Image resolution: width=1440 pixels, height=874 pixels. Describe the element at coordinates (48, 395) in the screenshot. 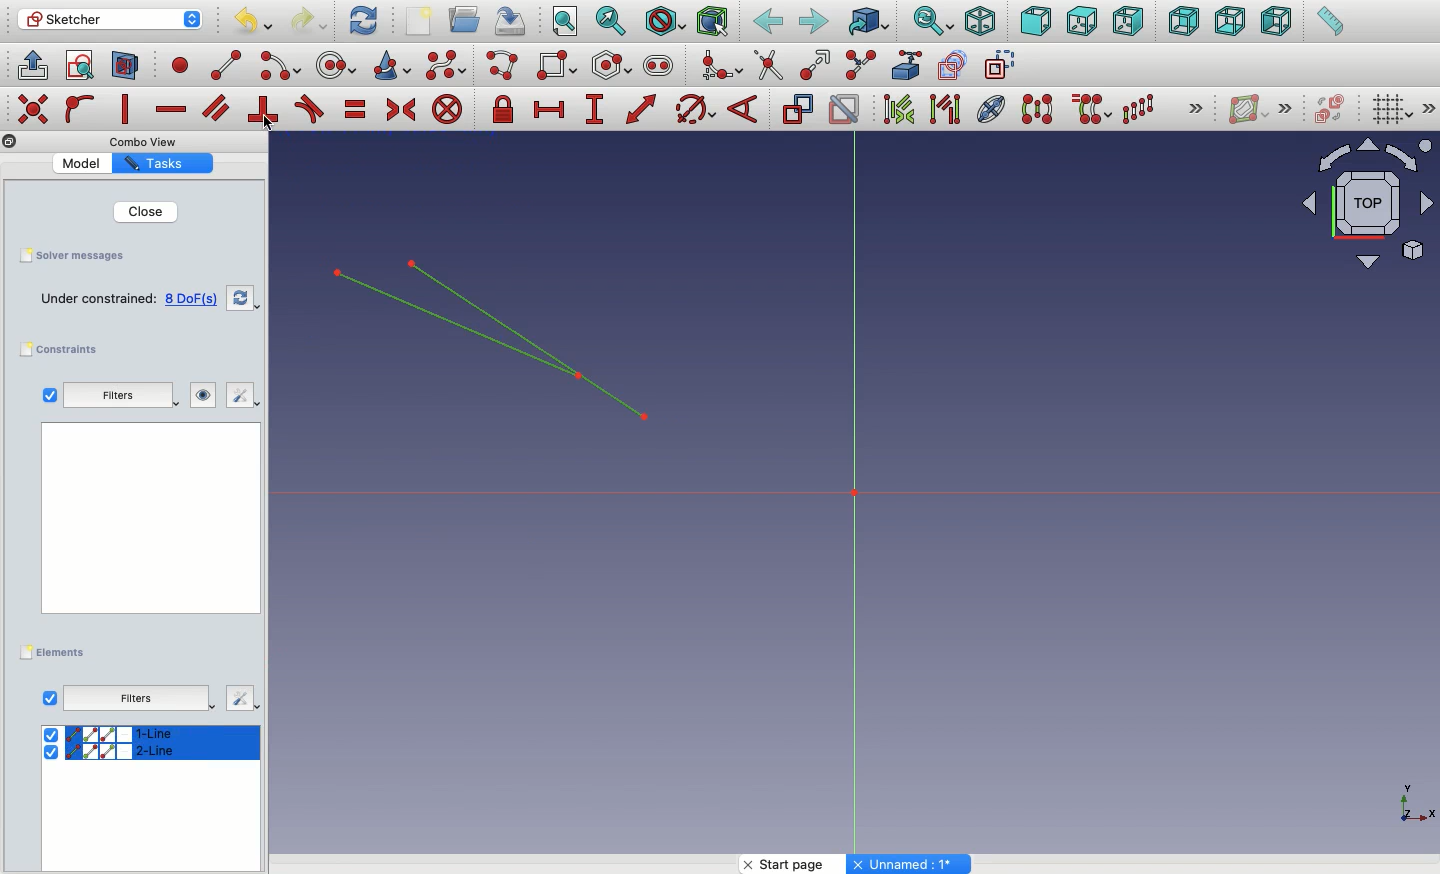

I see `Checkbox` at that location.